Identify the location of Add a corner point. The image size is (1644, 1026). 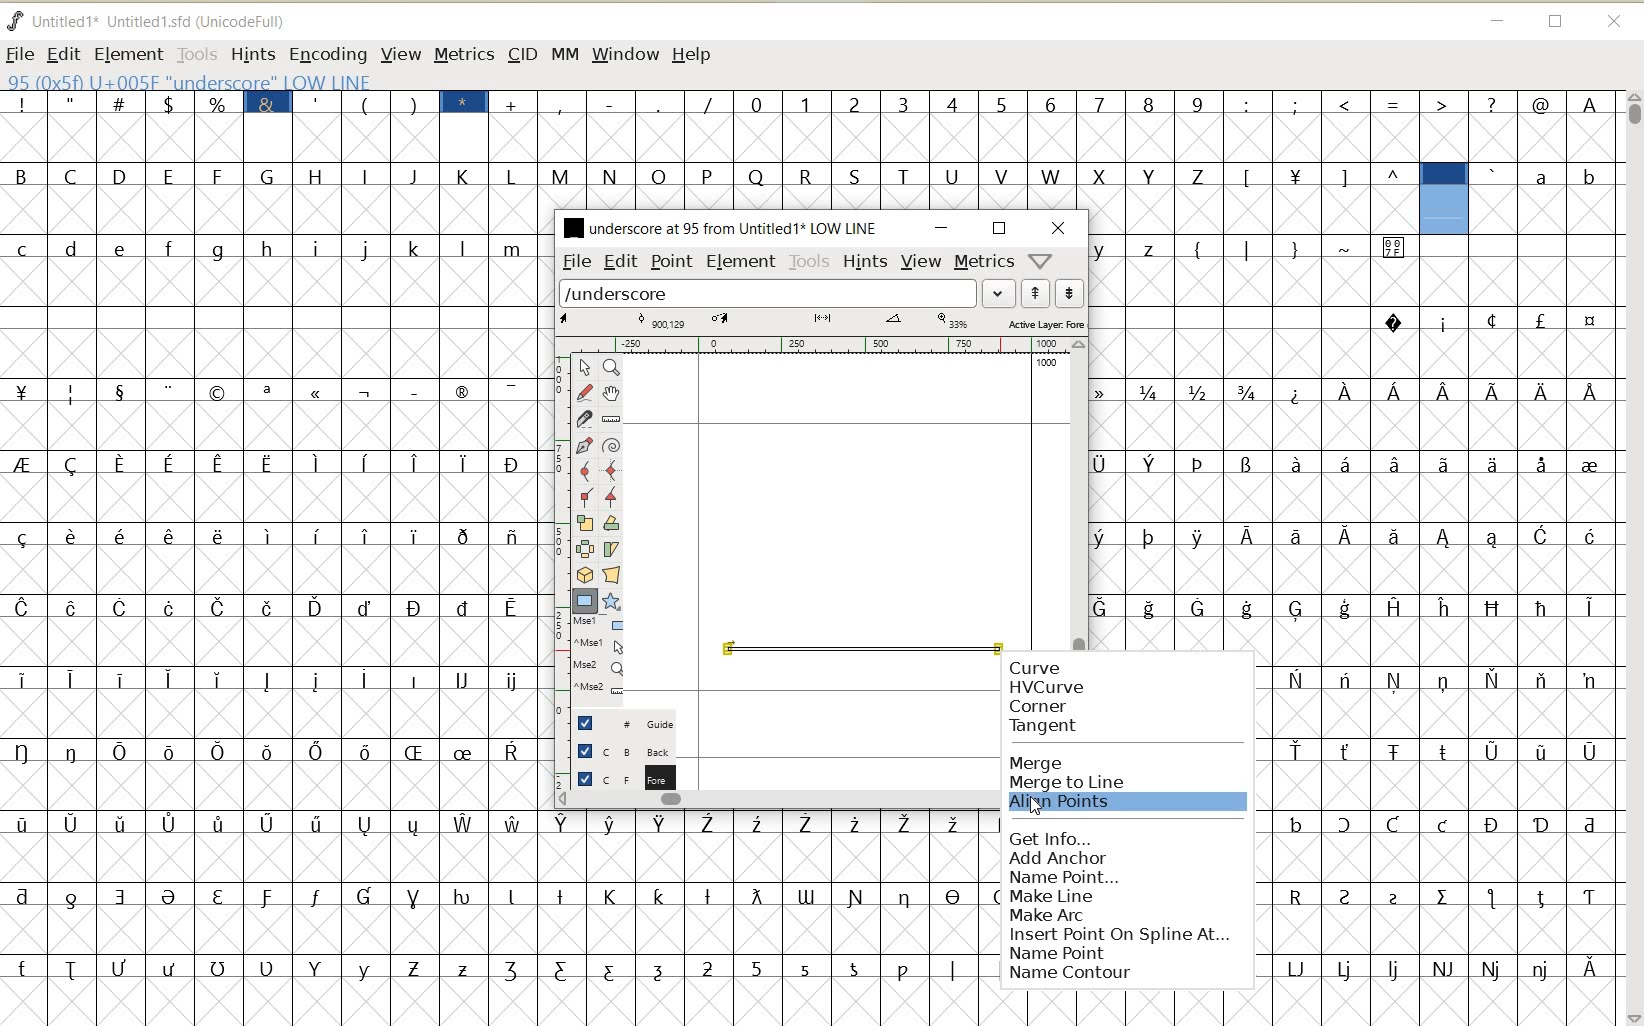
(586, 496).